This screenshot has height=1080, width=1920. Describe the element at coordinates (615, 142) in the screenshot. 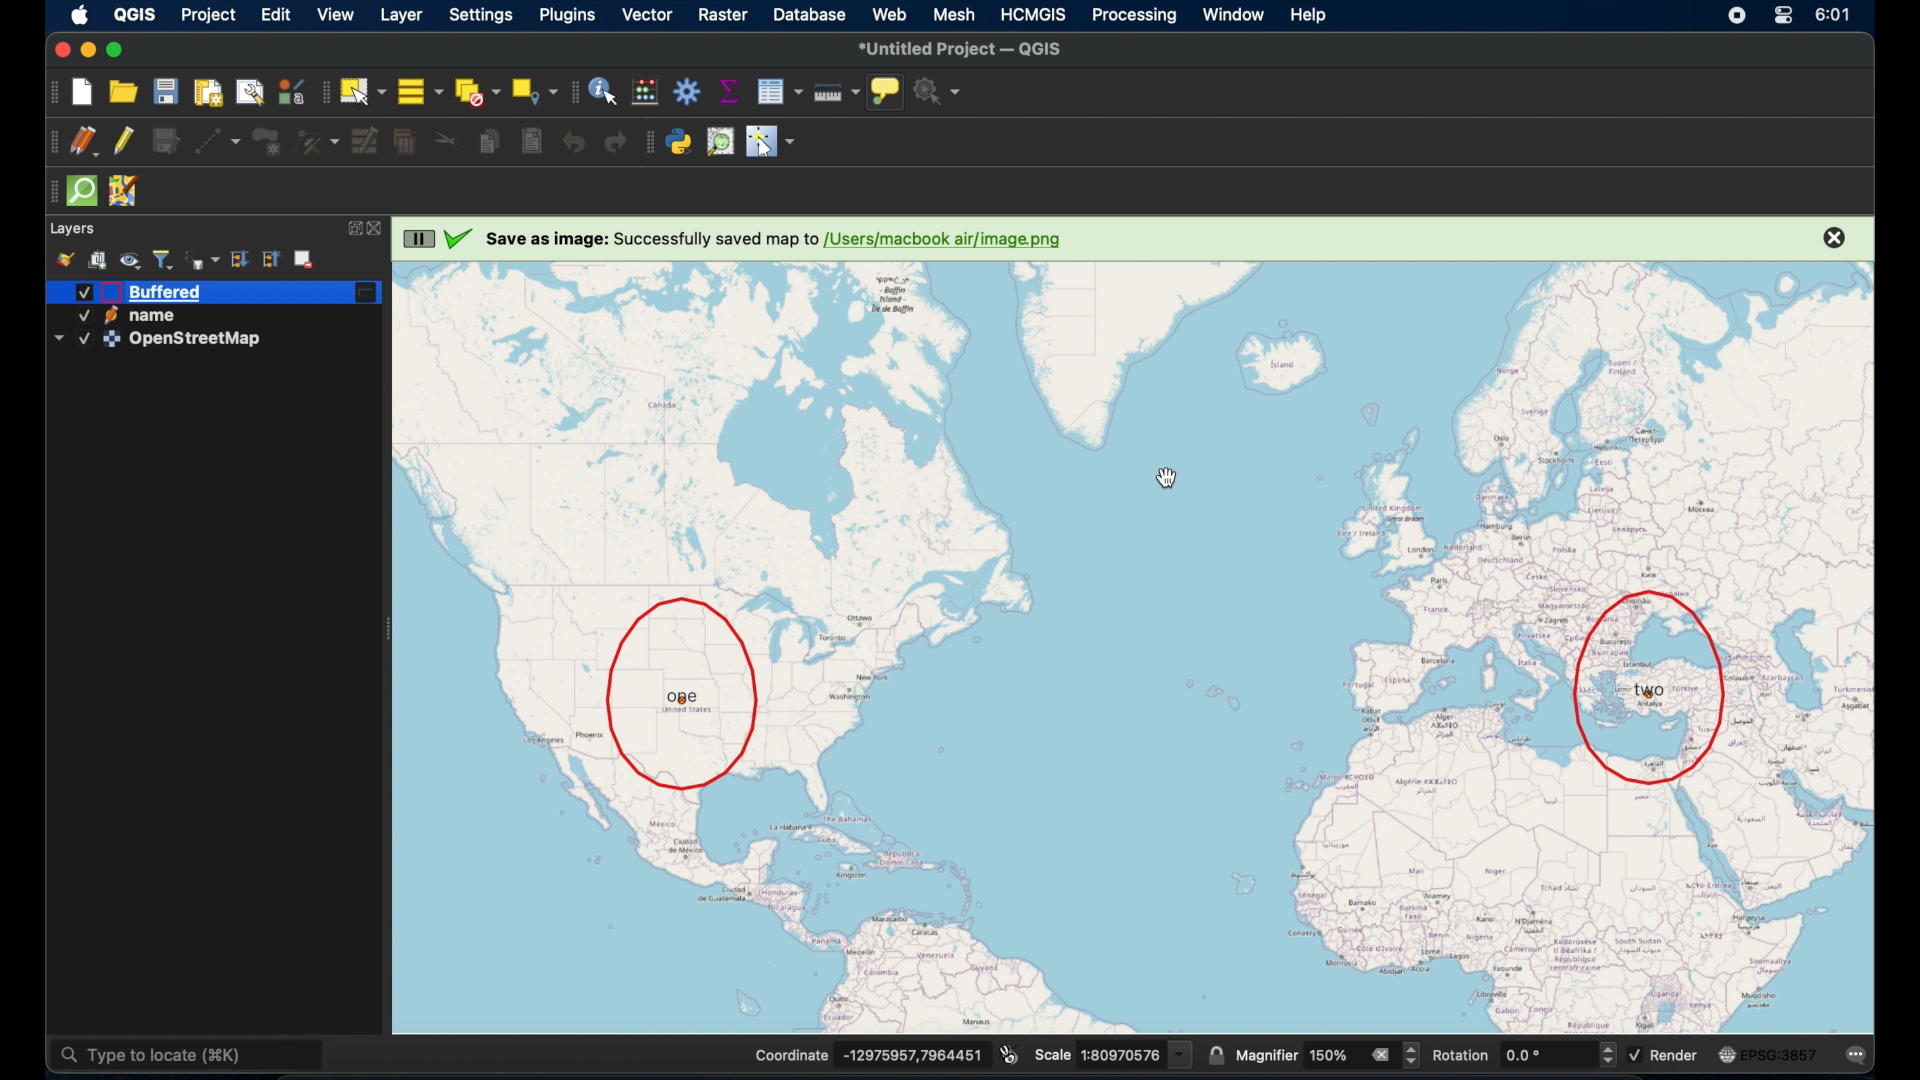

I see `redo` at that location.